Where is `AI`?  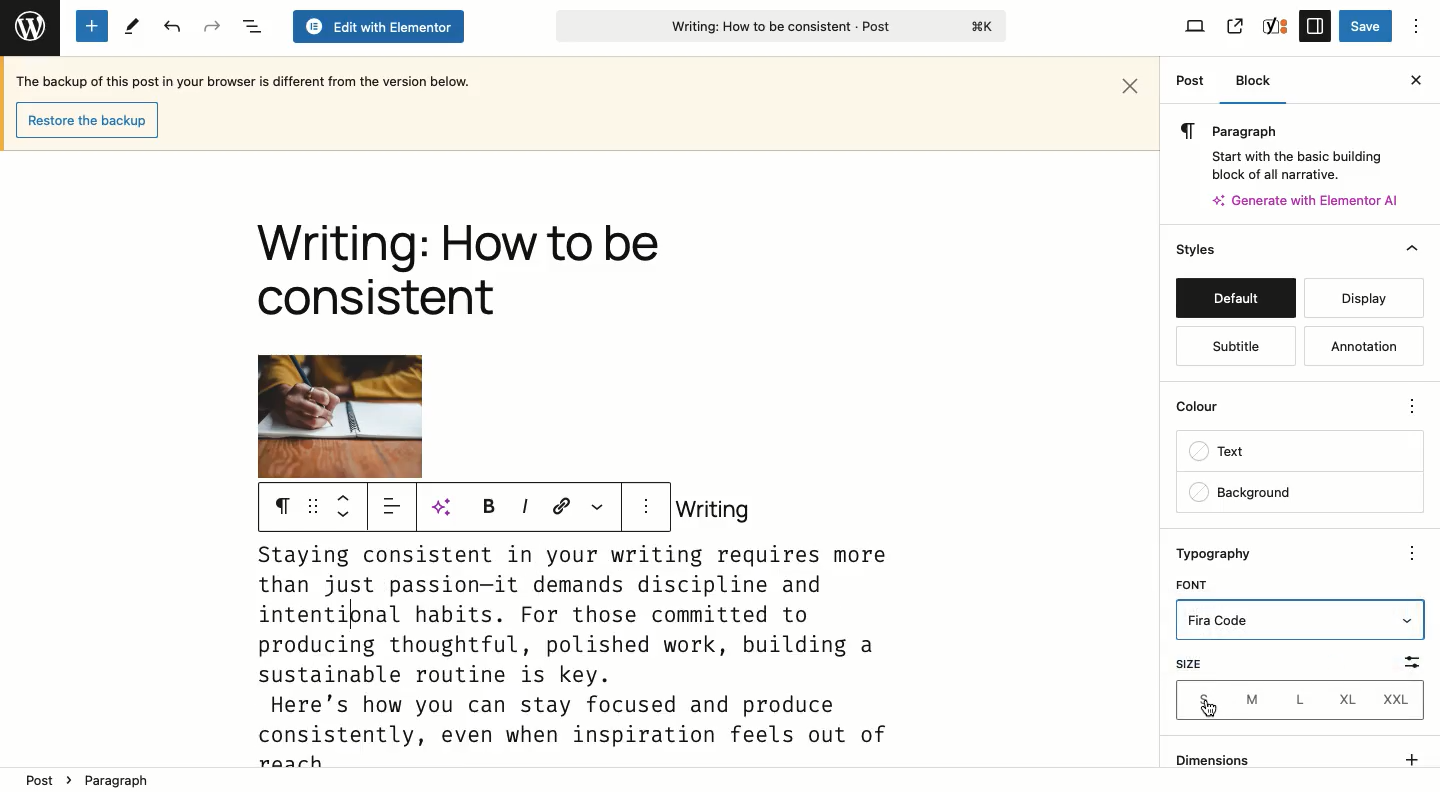
AI is located at coordinates (448, 507).